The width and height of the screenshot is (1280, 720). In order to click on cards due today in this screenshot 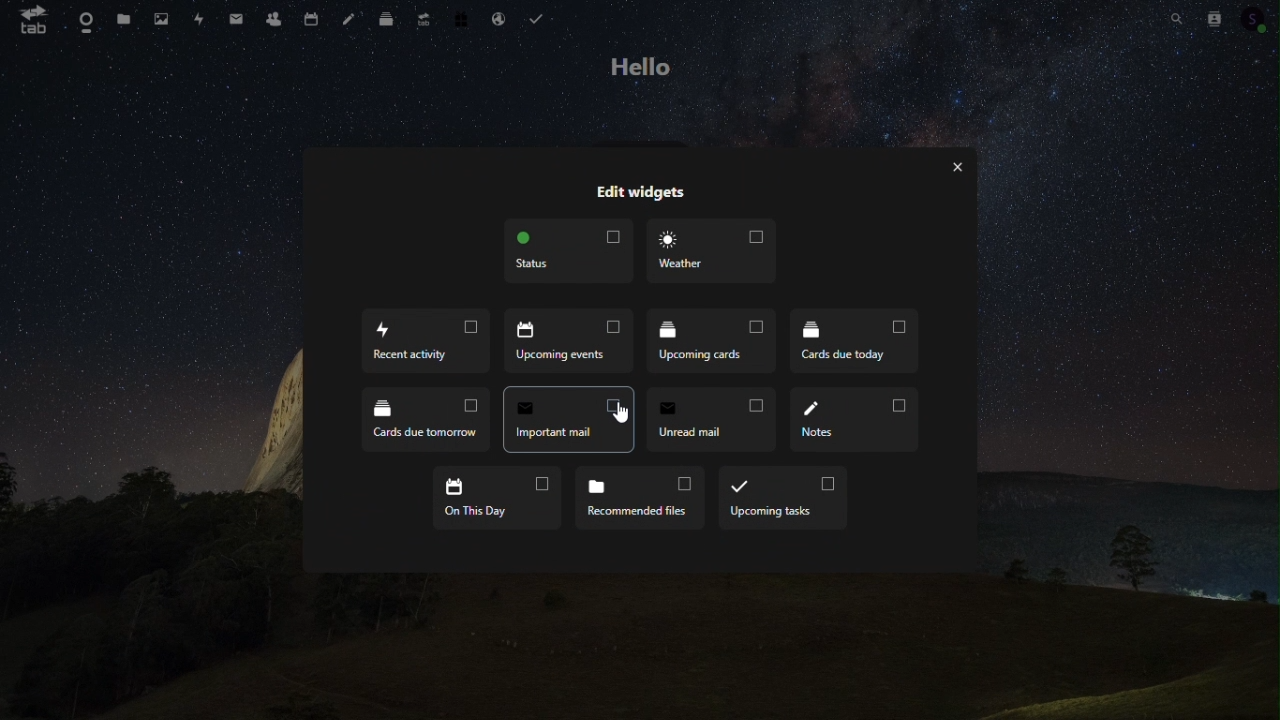, I will do `click(860, 345)`.